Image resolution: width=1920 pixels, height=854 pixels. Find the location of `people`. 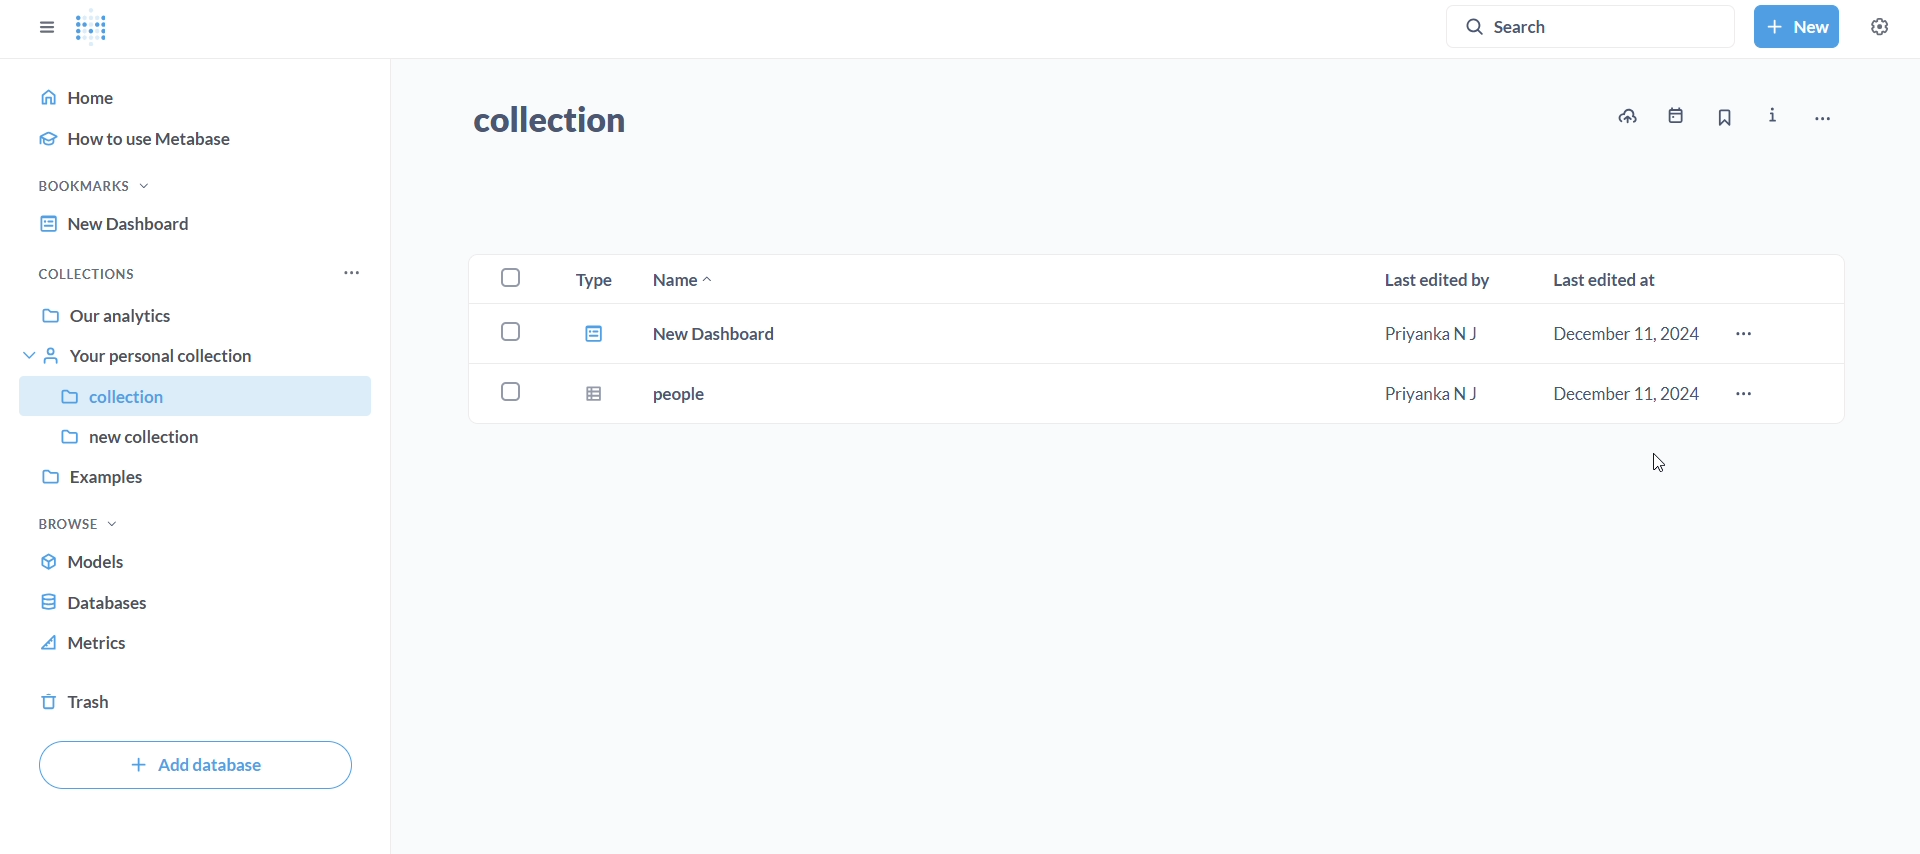

people is located at coordinates (1143, 395).